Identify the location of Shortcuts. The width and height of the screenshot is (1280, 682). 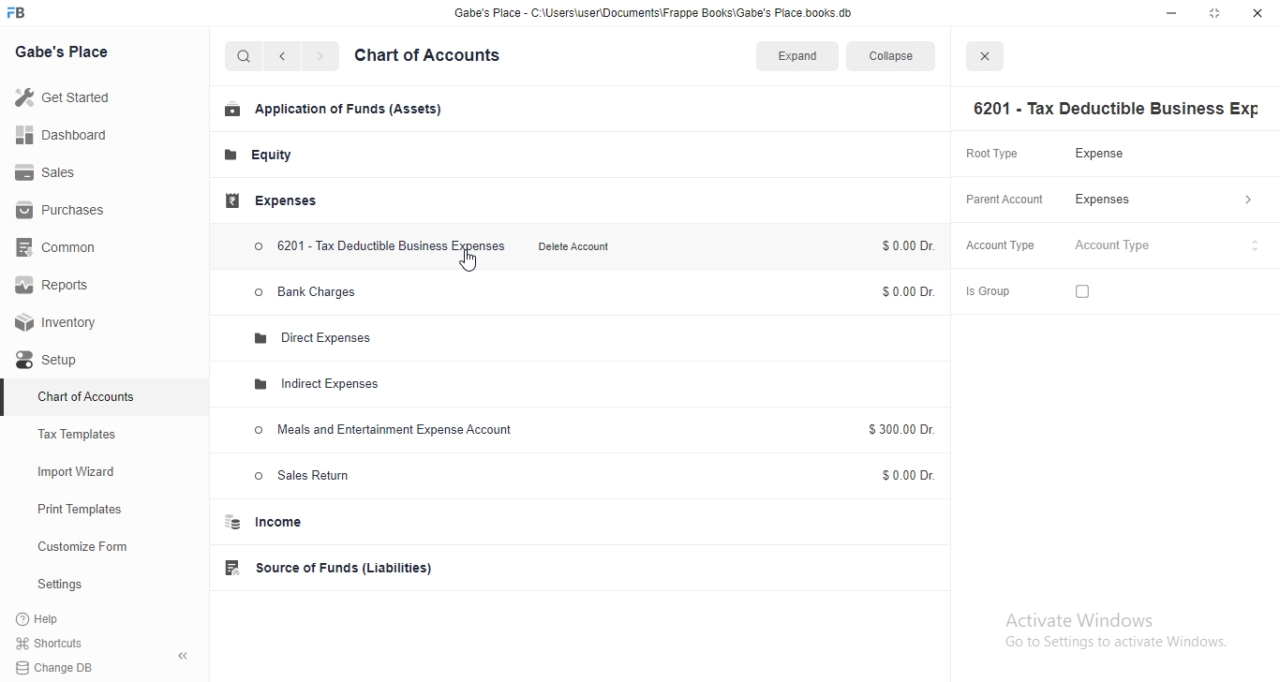
(107, 645).